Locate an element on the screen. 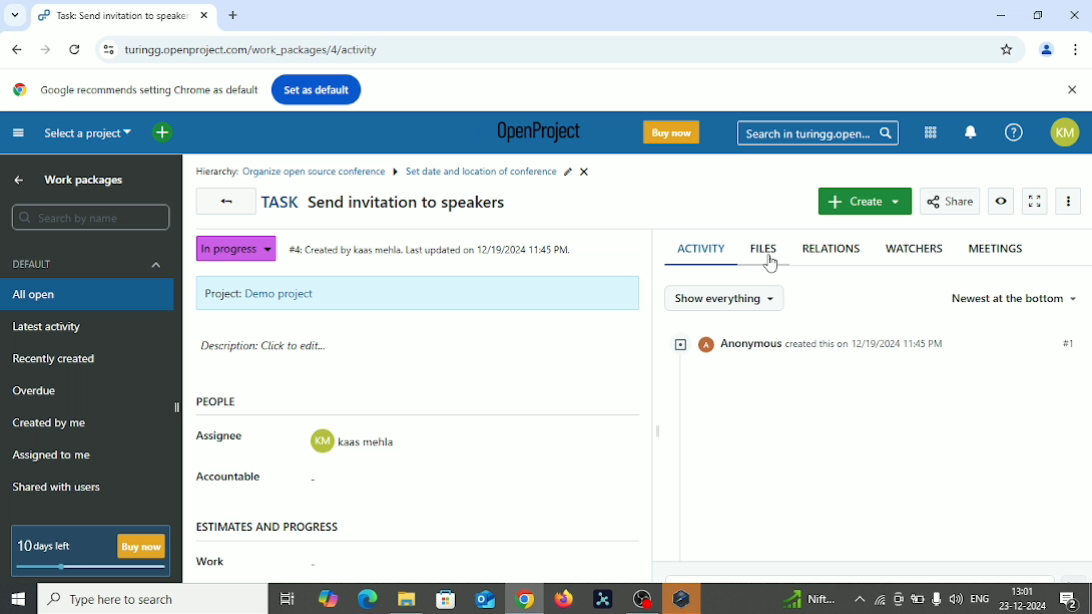 The height and width of the screenshot is (614, 1092). speaker is located at coordinates (956, 598).